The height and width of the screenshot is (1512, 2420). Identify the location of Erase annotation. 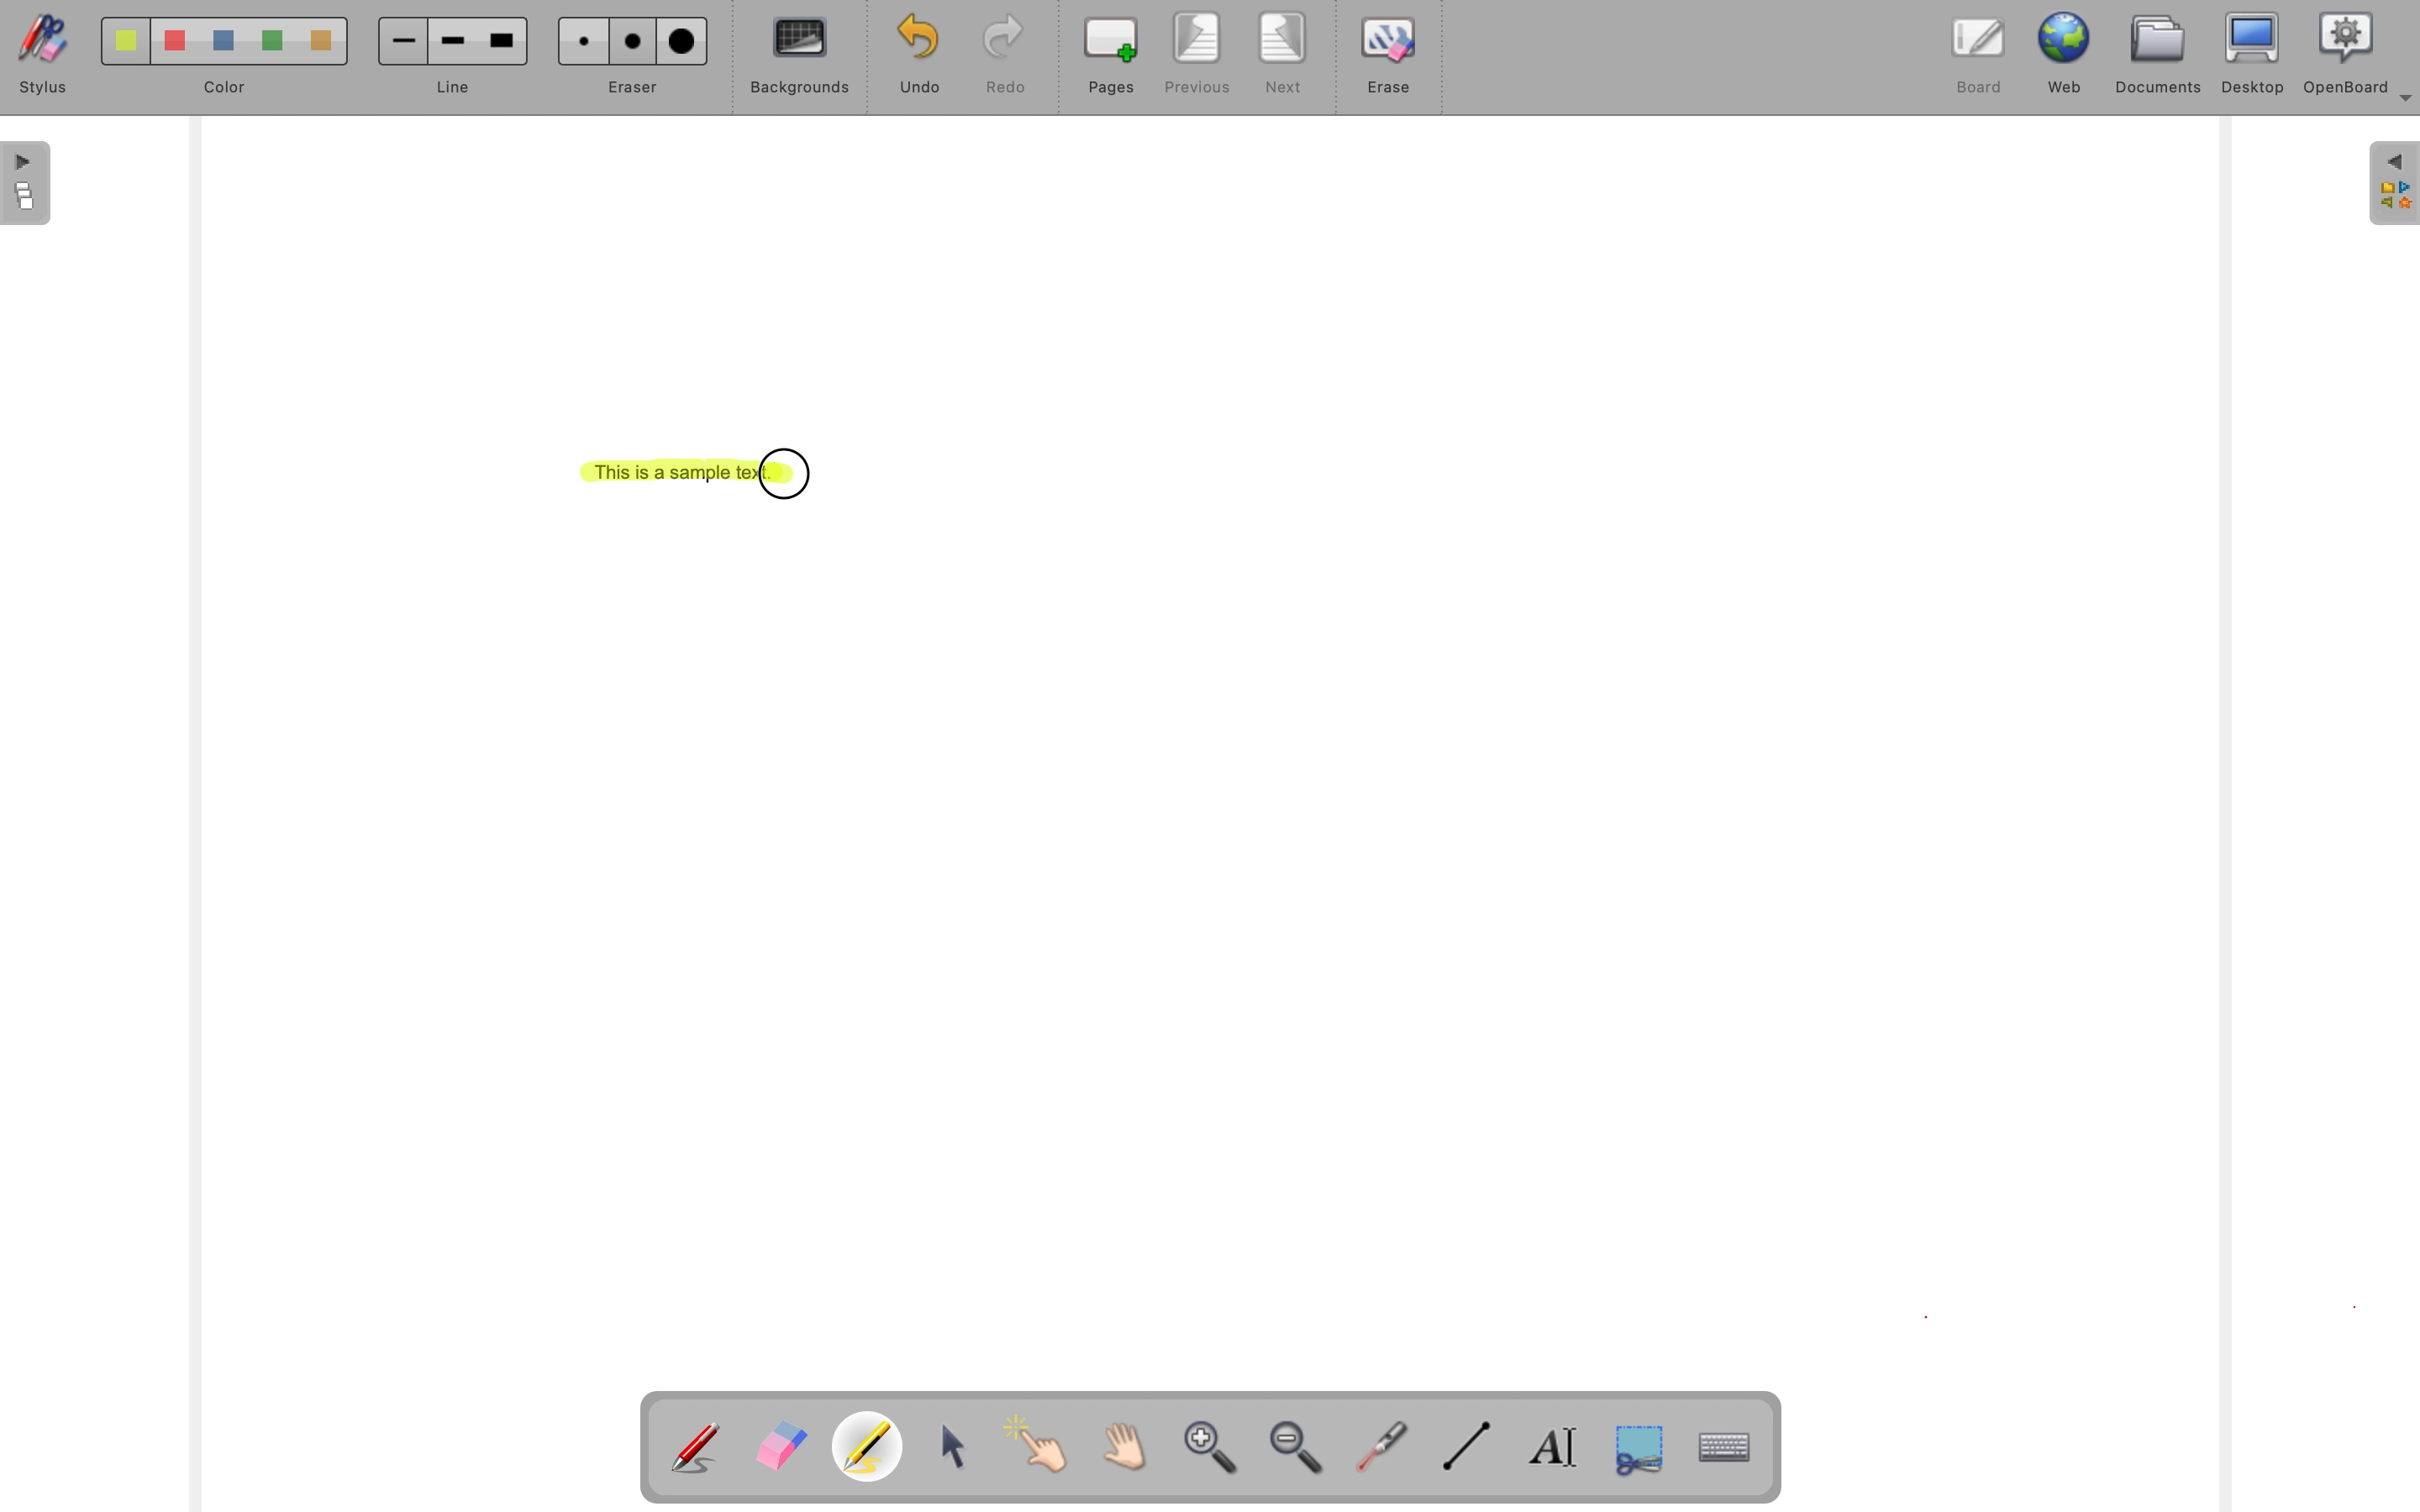
(785, 1441).